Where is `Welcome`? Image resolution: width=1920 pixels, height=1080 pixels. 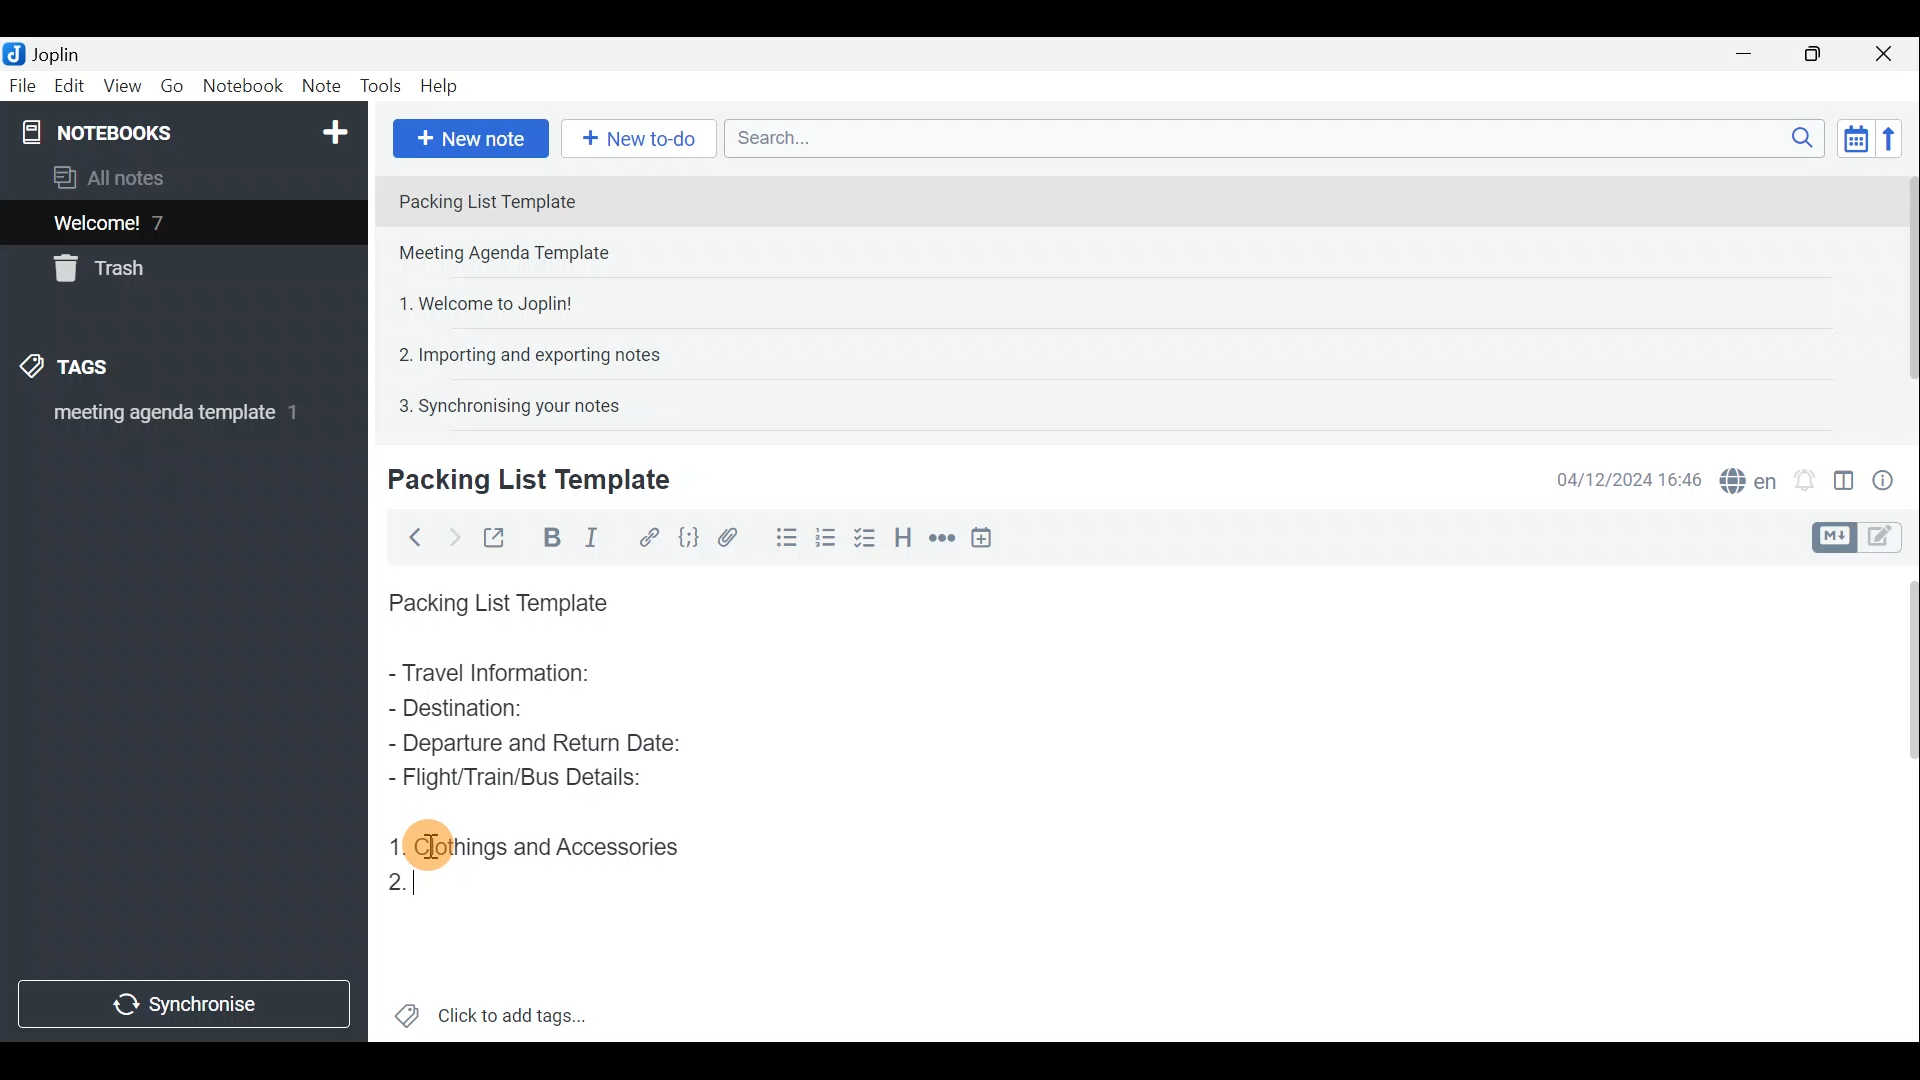 Welcome is located at coordinates (153, 222).